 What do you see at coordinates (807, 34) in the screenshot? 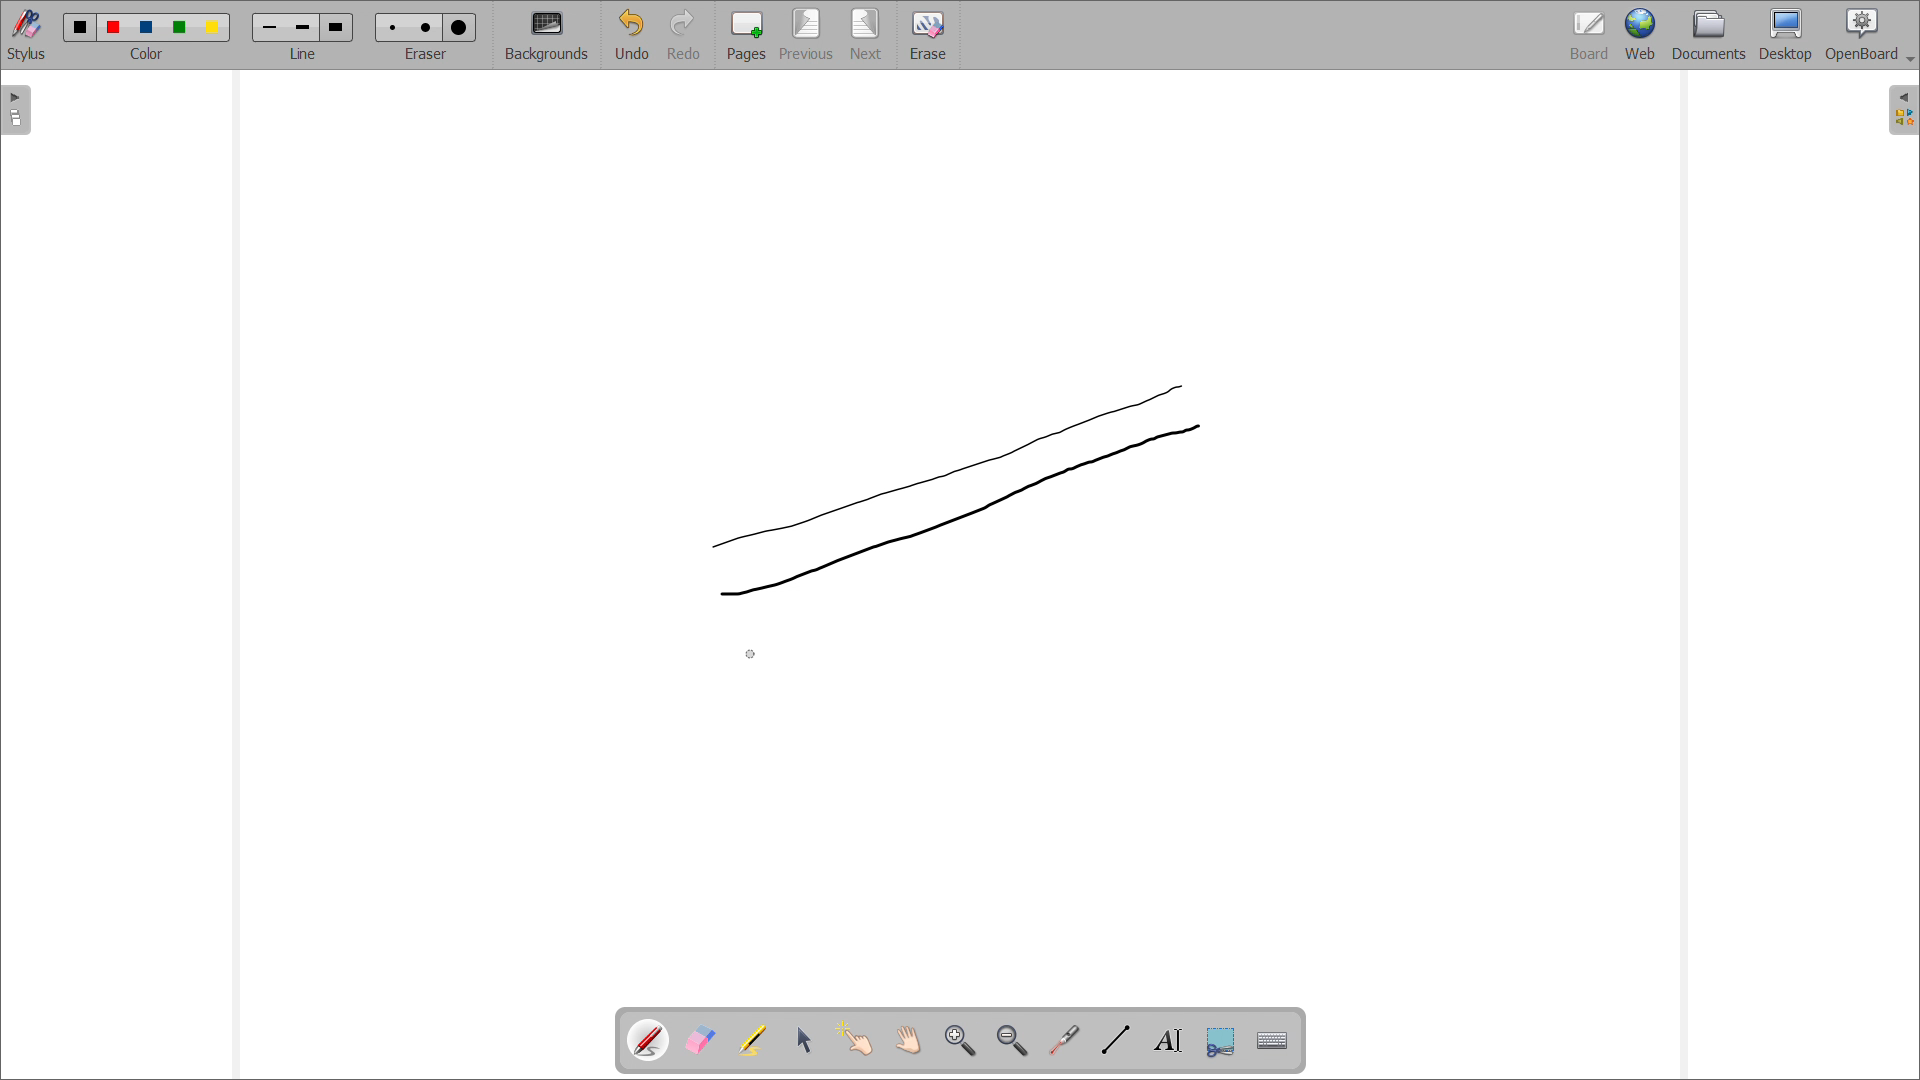
I see `previous page` at bounding box center [807, 34].